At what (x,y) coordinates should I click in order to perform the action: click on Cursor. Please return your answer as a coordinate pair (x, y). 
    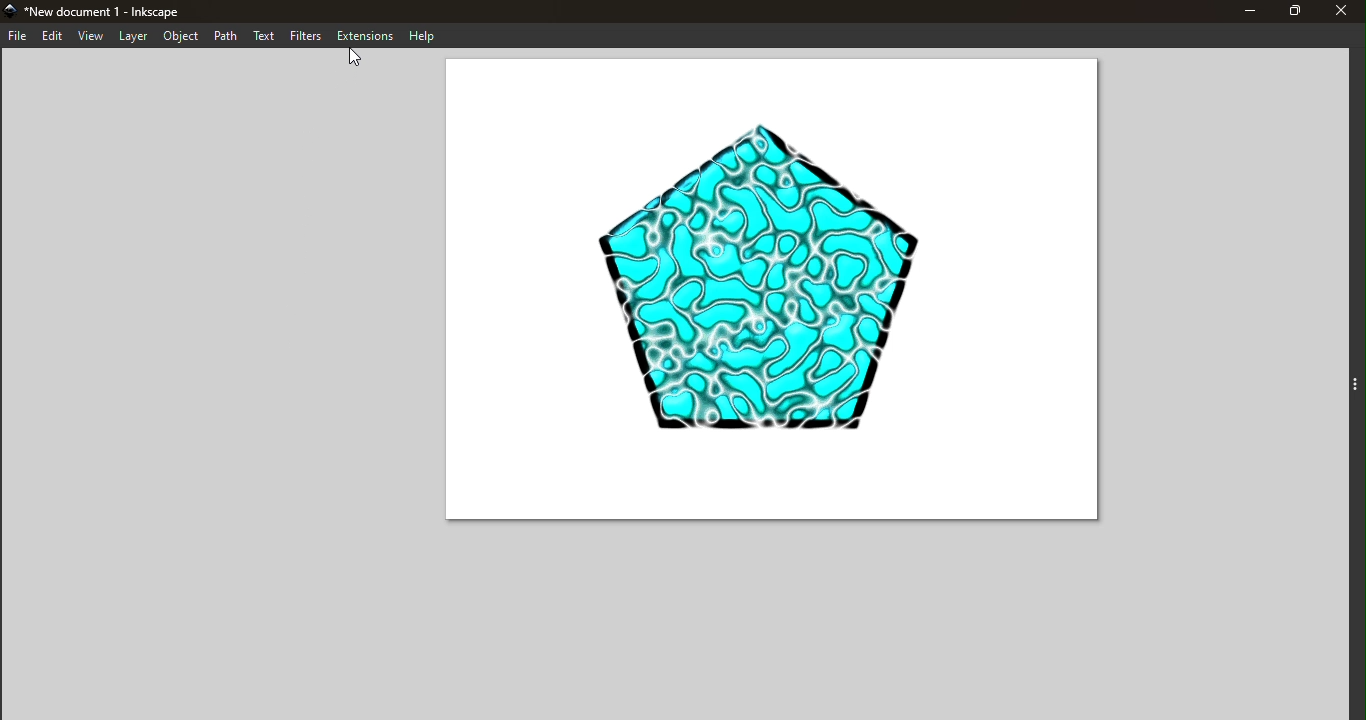
    Looking at the image, I should click on (351, 58).